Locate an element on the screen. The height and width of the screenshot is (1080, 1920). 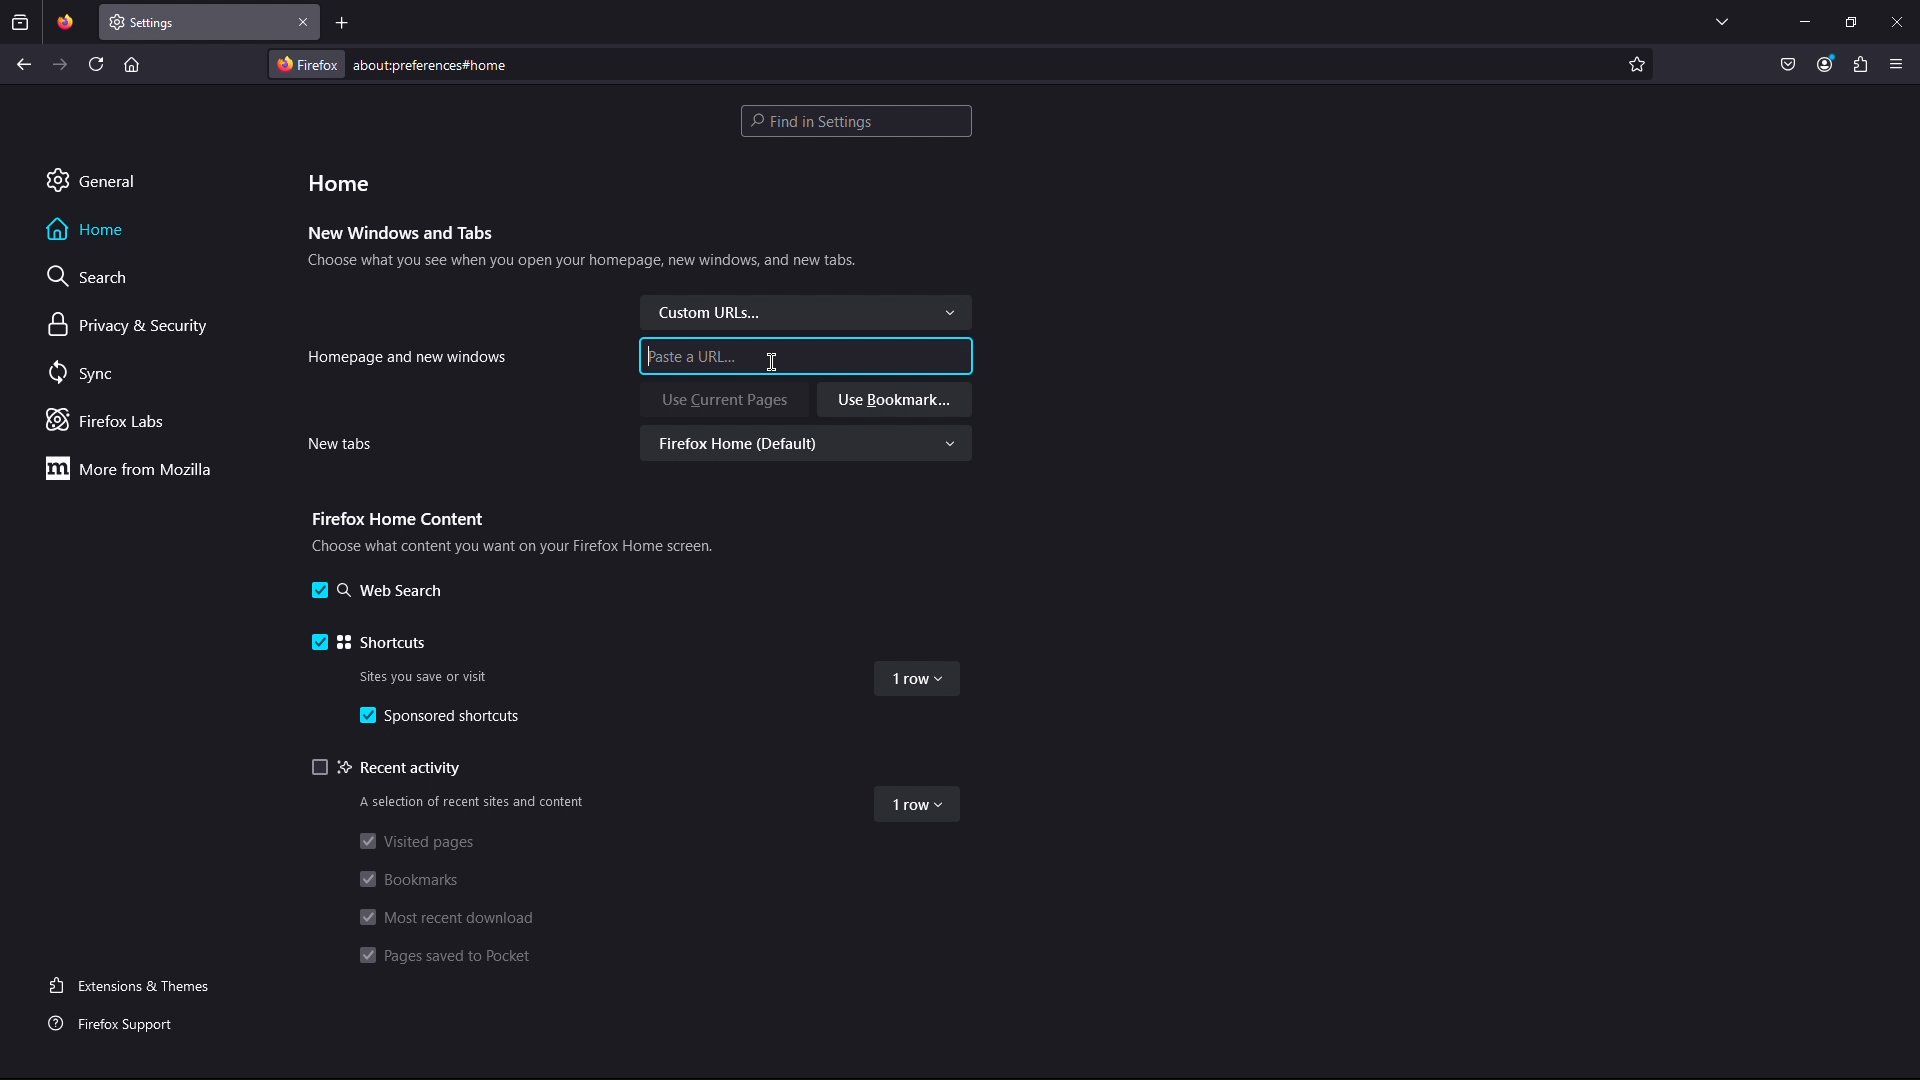
Homepage and new windows is located at coordinates (408, 355).